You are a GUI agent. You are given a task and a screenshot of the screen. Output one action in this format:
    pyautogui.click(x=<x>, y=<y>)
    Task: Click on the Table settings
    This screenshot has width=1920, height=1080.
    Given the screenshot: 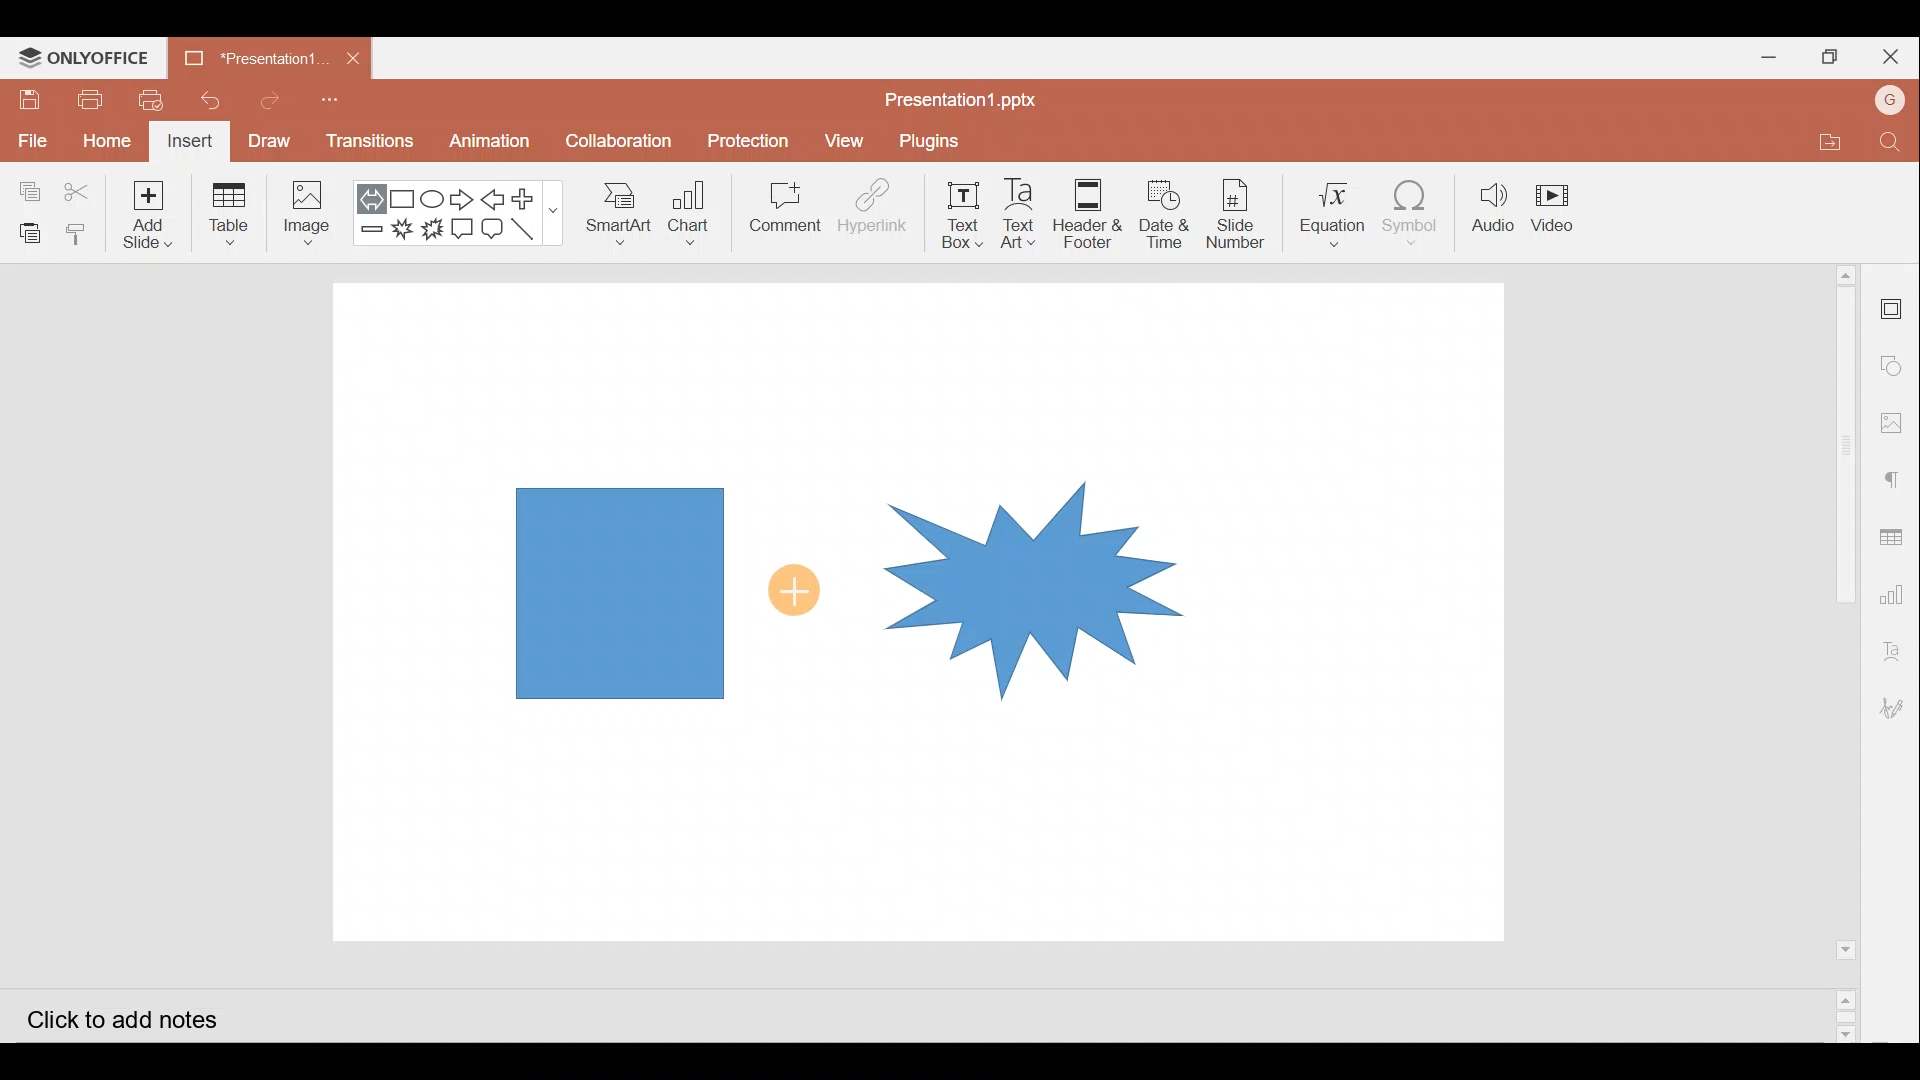 What is the action you would take?
    pyautogui.click(x=1894, y=532)
    